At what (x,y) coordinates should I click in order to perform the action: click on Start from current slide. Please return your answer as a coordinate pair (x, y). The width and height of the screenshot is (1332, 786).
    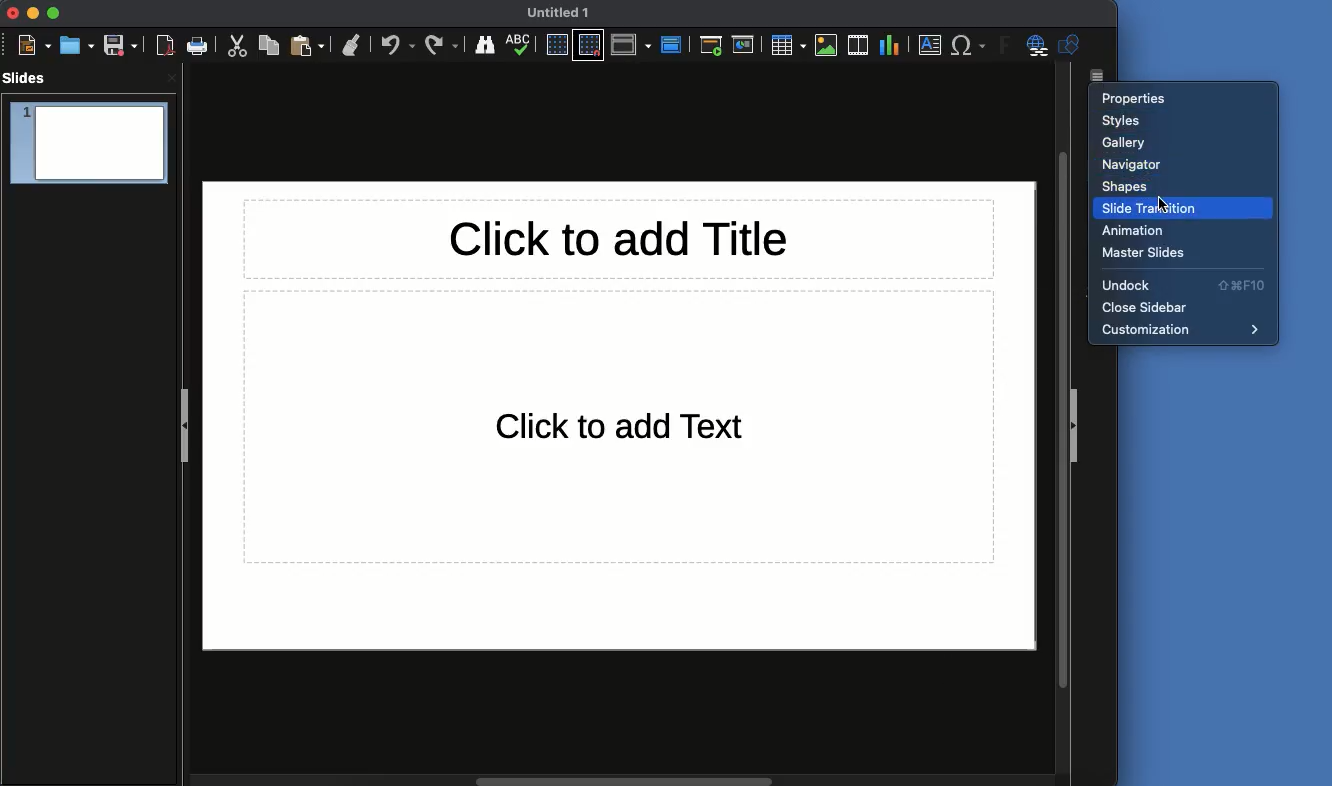
    Looking at the image, I should click on (743, 44).